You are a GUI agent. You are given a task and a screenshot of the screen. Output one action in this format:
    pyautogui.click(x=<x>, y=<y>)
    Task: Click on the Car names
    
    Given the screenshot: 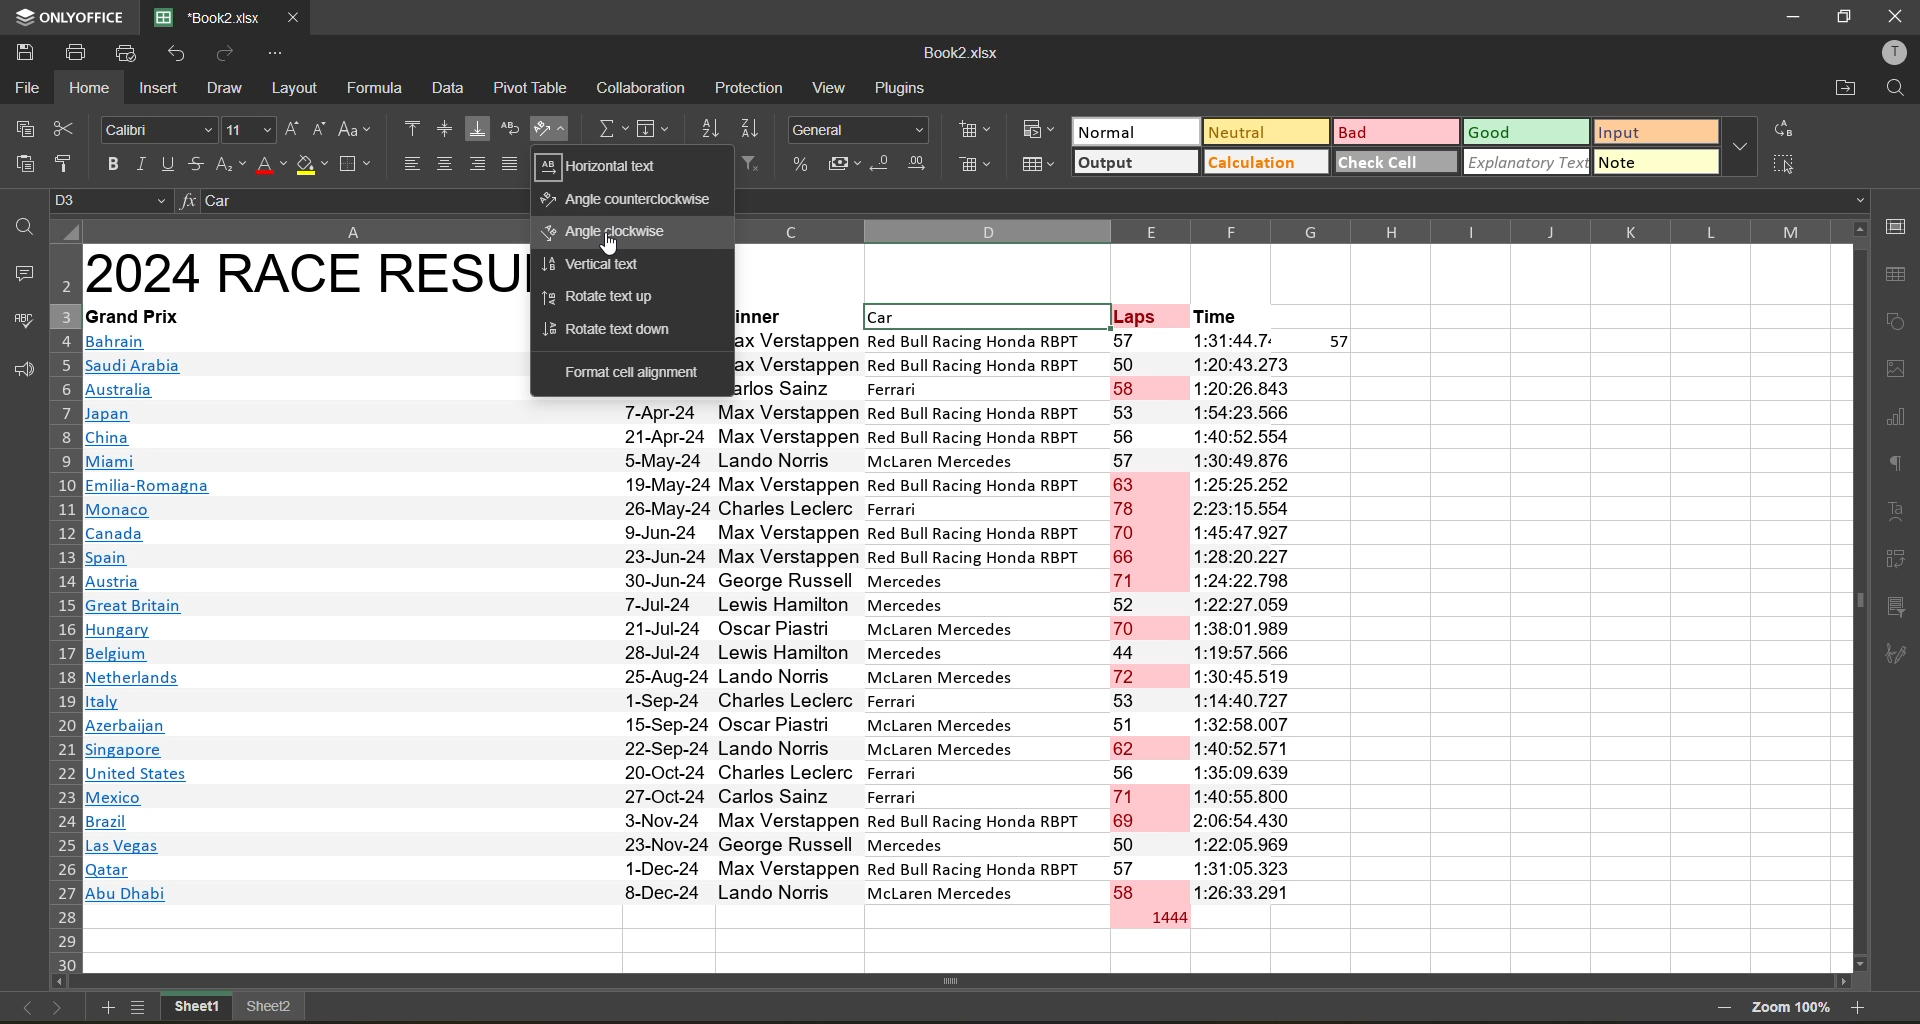 What is the action you would take?
    pyautogui.click(x=982, y=619)
    